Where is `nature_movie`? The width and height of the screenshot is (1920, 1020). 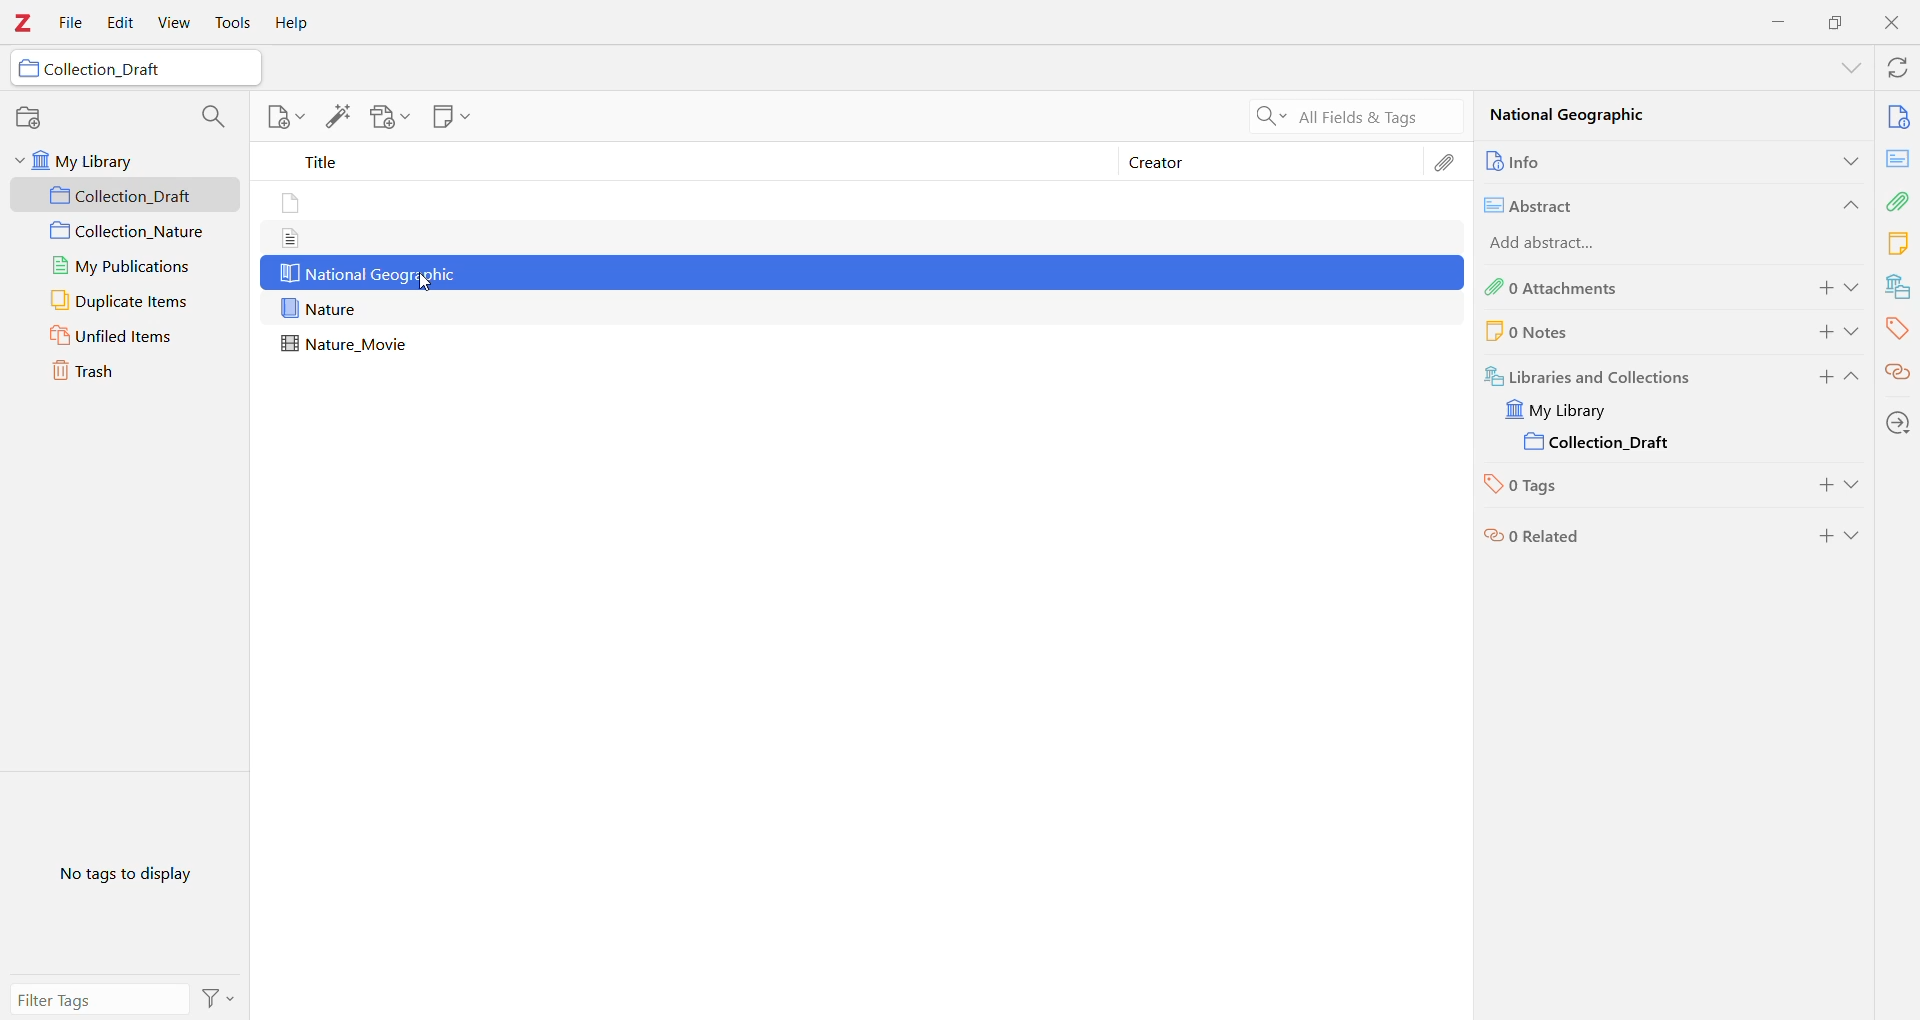 nature_movie is located at coordinates (350, 345).